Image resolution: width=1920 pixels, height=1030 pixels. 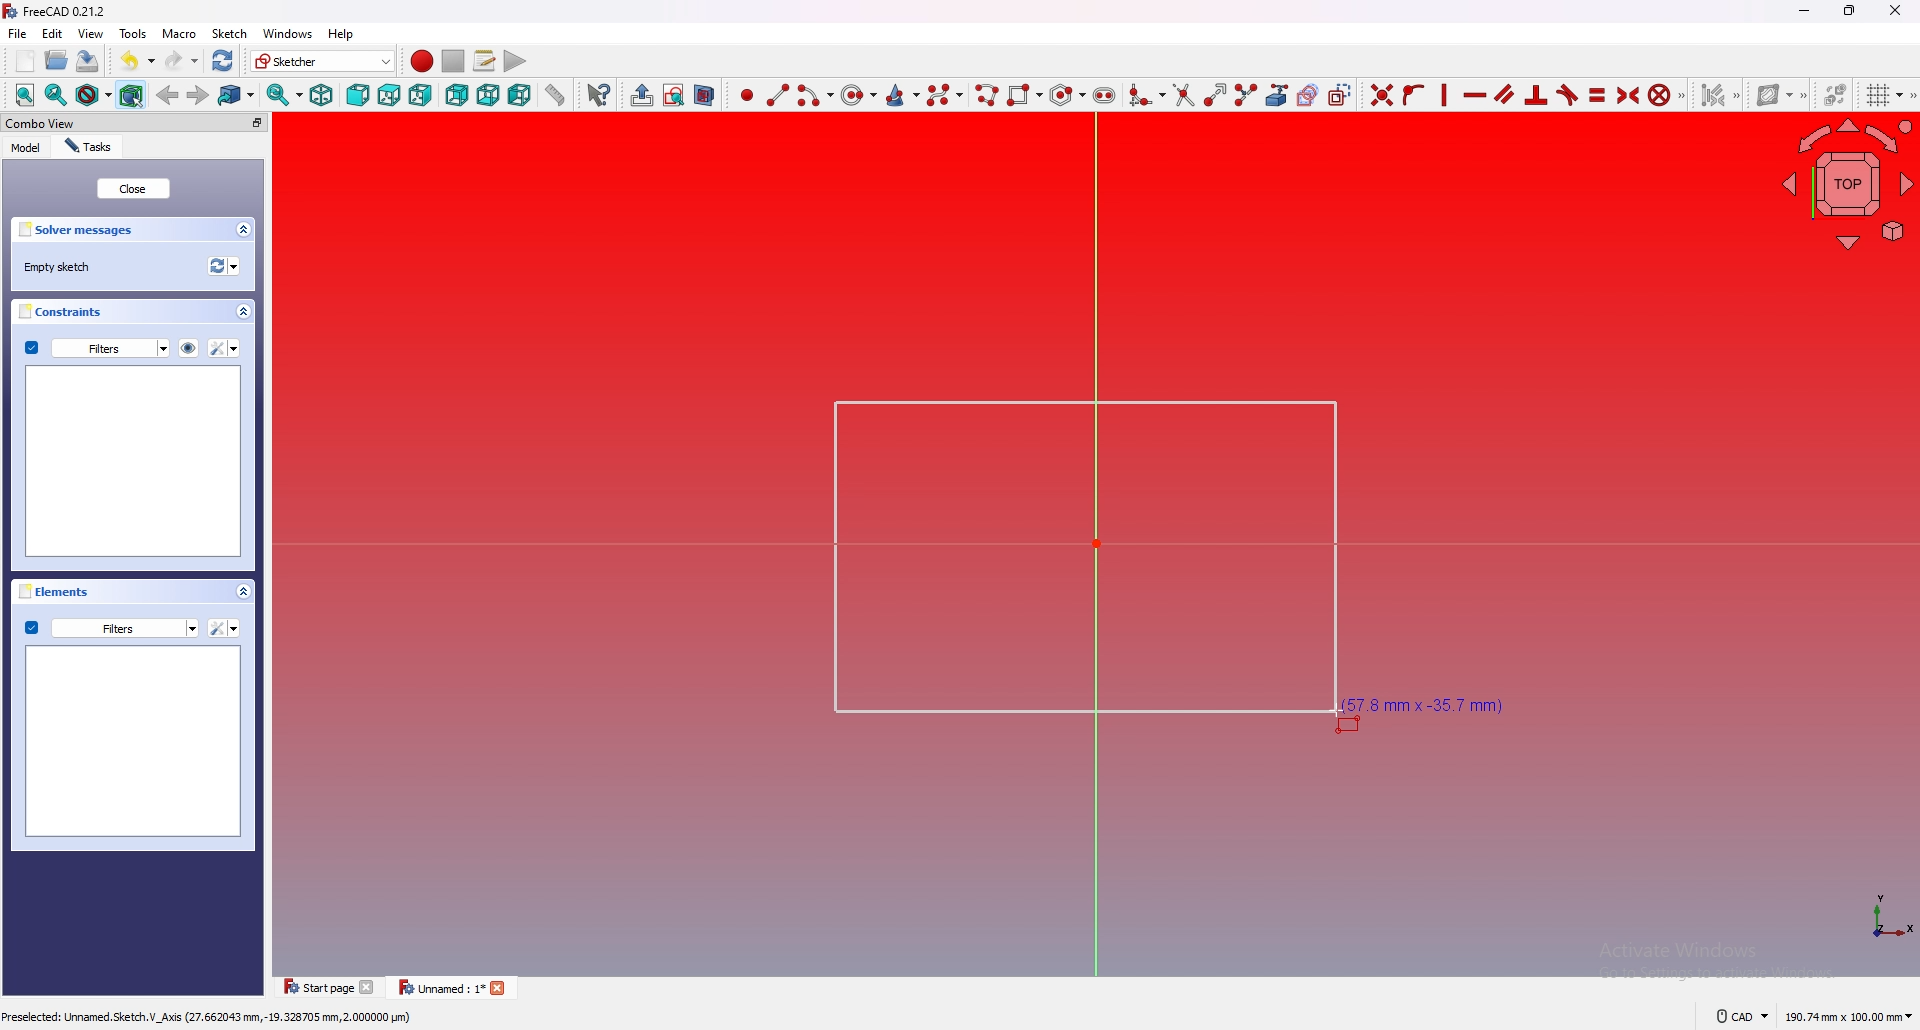 I want to click on macro, so click(x=178, y=32).